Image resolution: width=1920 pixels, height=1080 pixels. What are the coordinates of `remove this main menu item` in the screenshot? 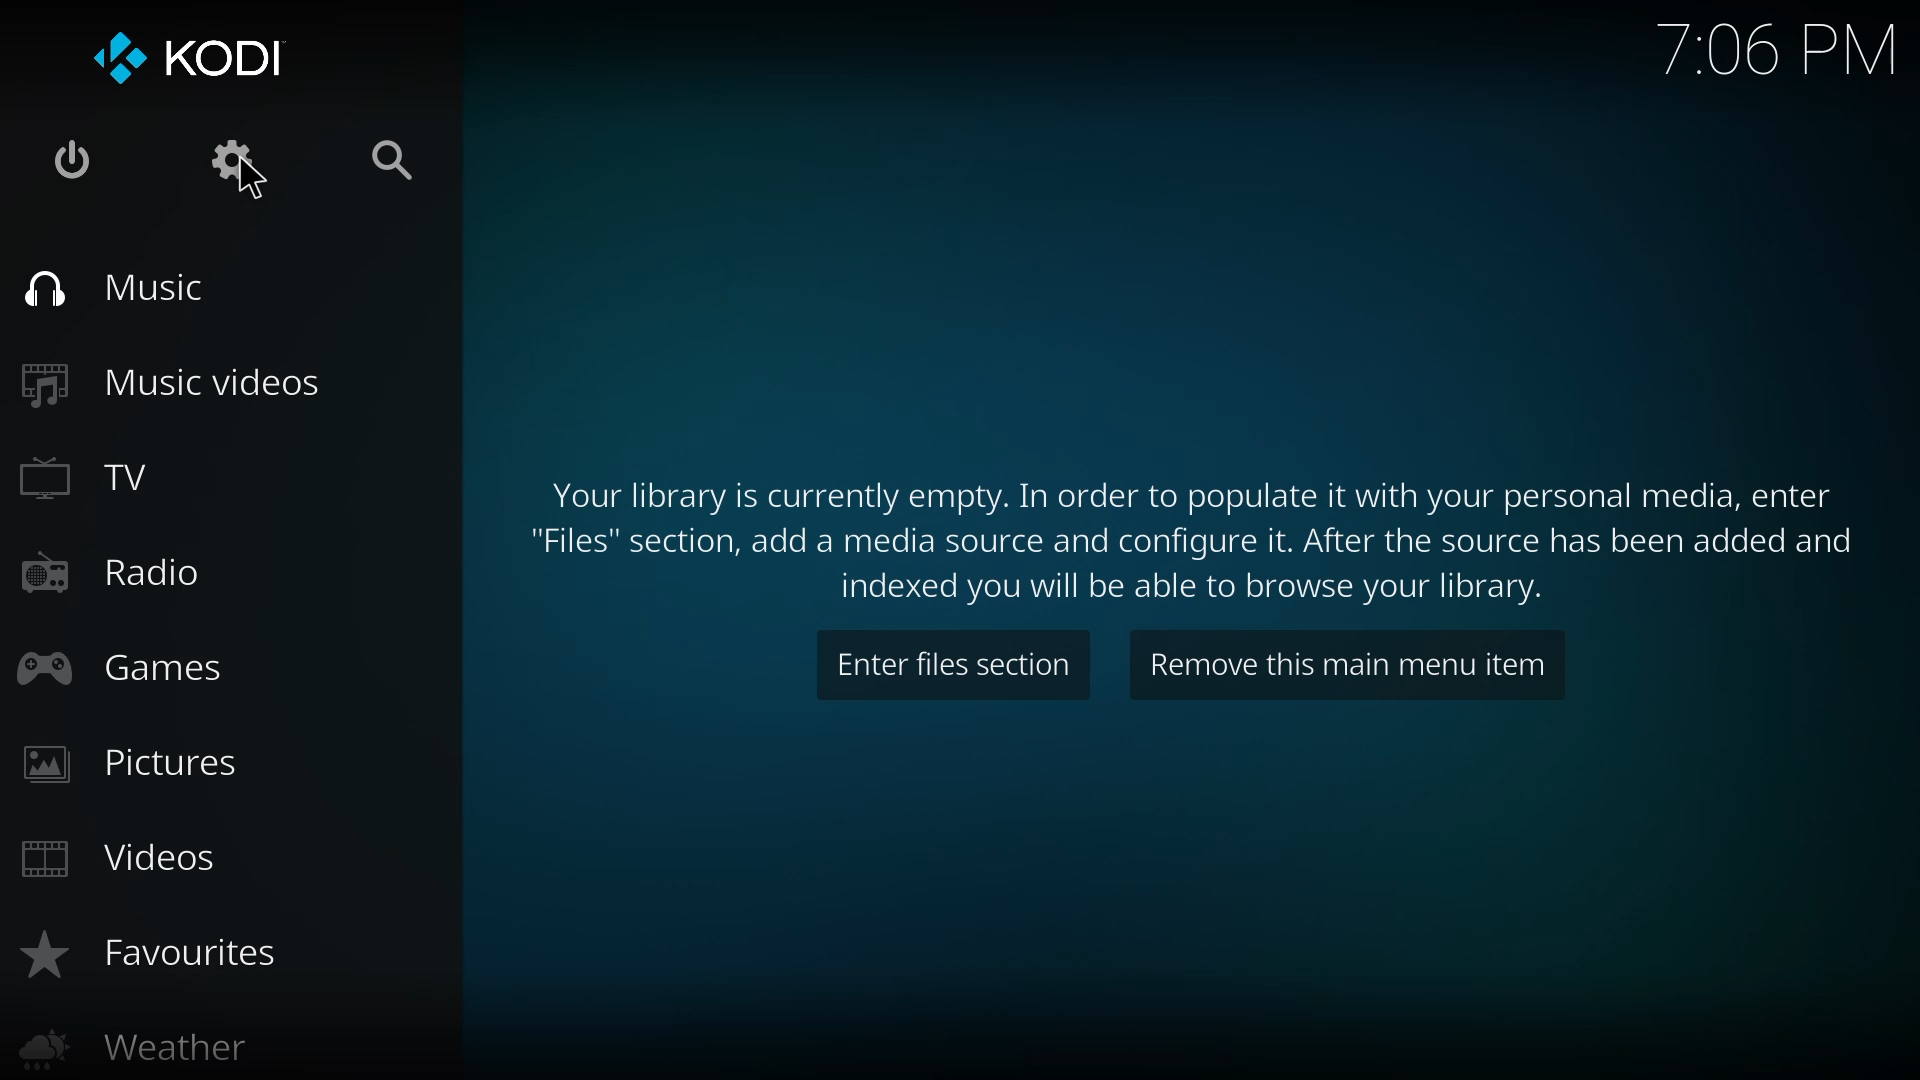 It's located at (1350, 672).